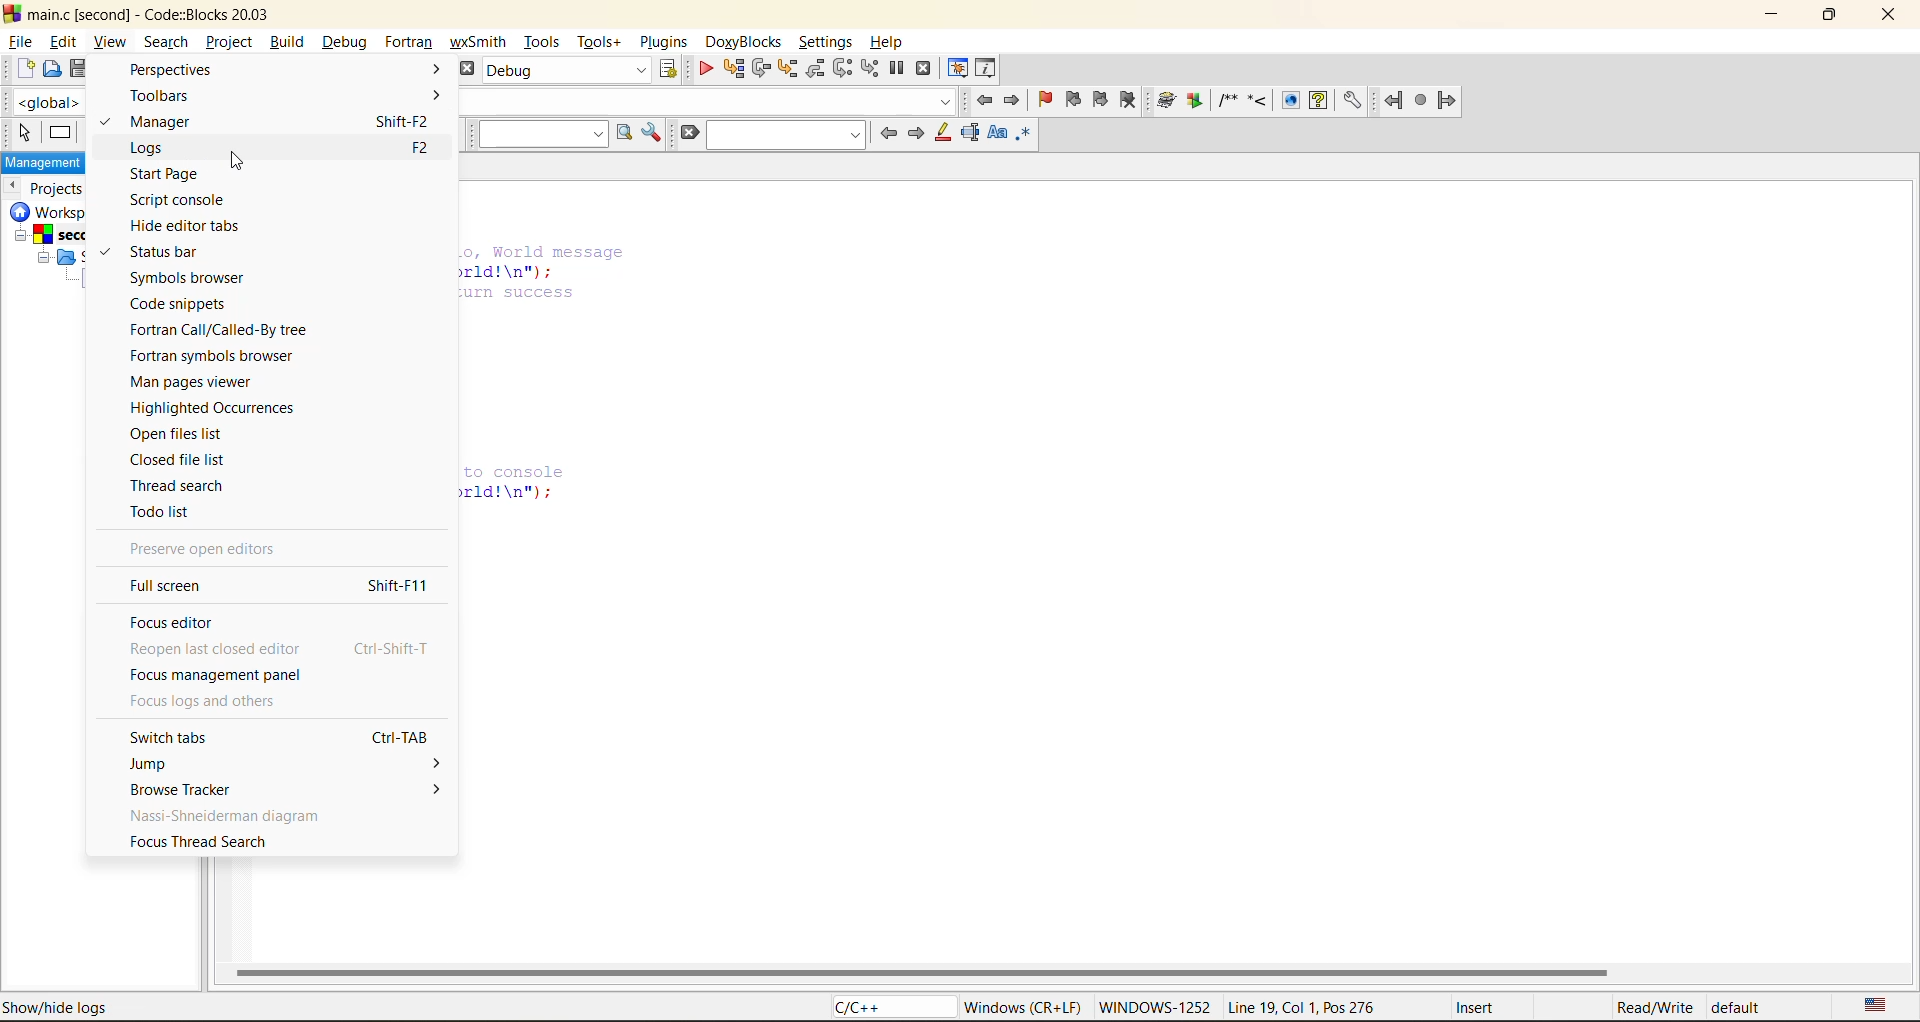 Image resolution: width=1920 pixels, height=1022 pixels. I want to click on wxsmith, so click(479, 42).